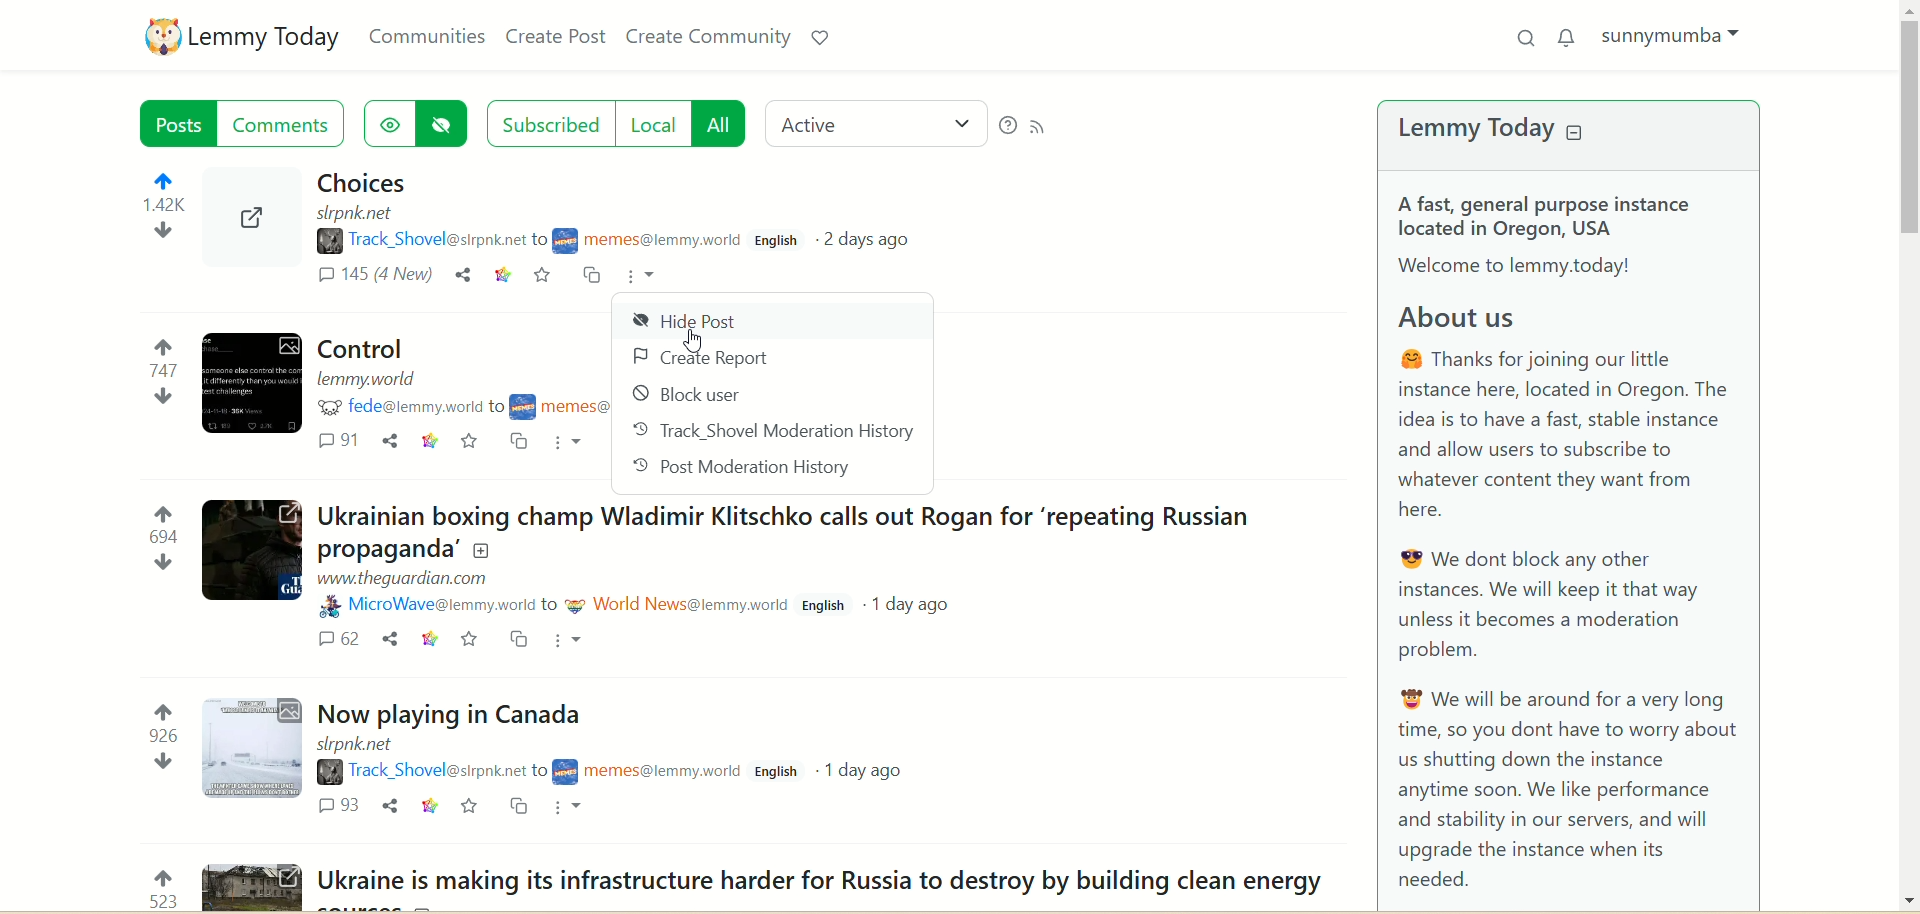 This screenshot has height=914, width=1920. Describe the element at coordinates (678, 605) in the screenshot. I see `community` at that location.